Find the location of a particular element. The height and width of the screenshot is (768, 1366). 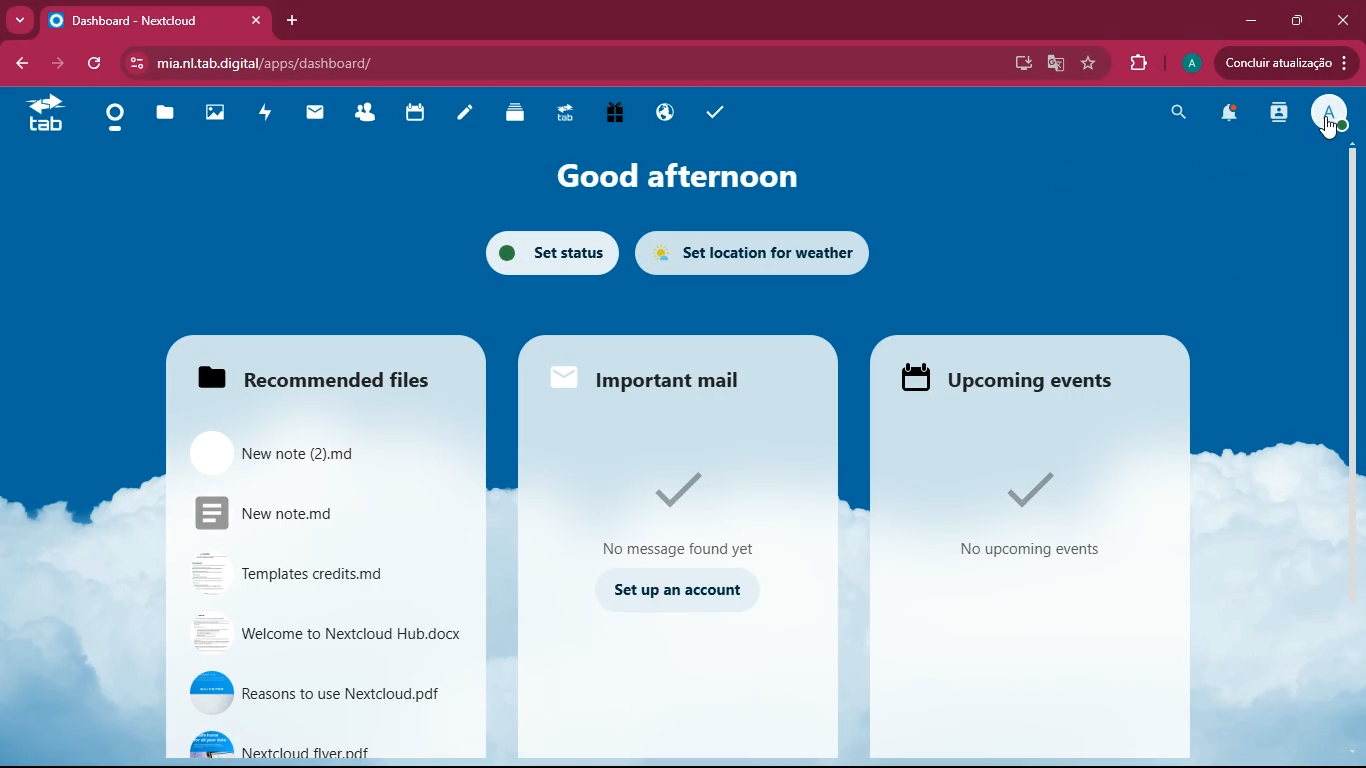

friends is located at coordinates (366, 112).